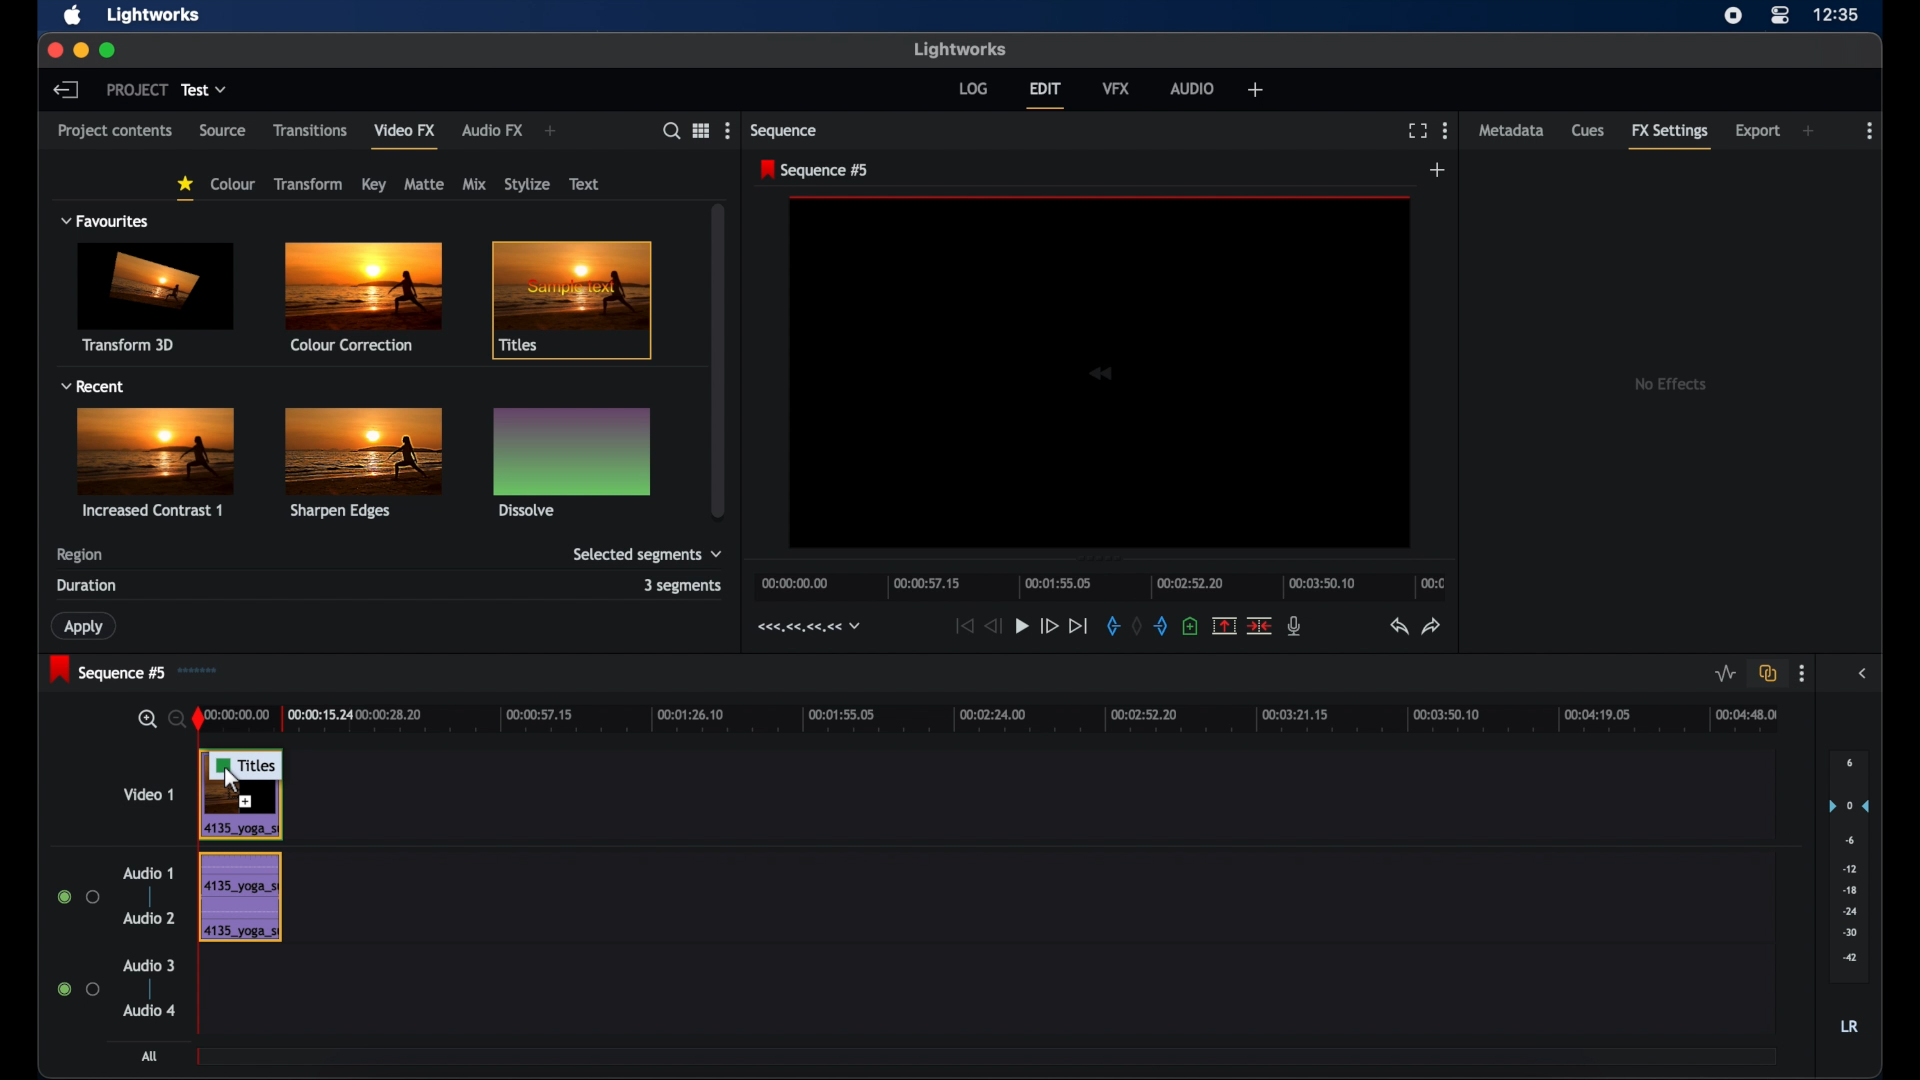  What do you see at coordinates (494, 130) in the screenshot?
I see `audio fx` at bounding box center [494, 130].